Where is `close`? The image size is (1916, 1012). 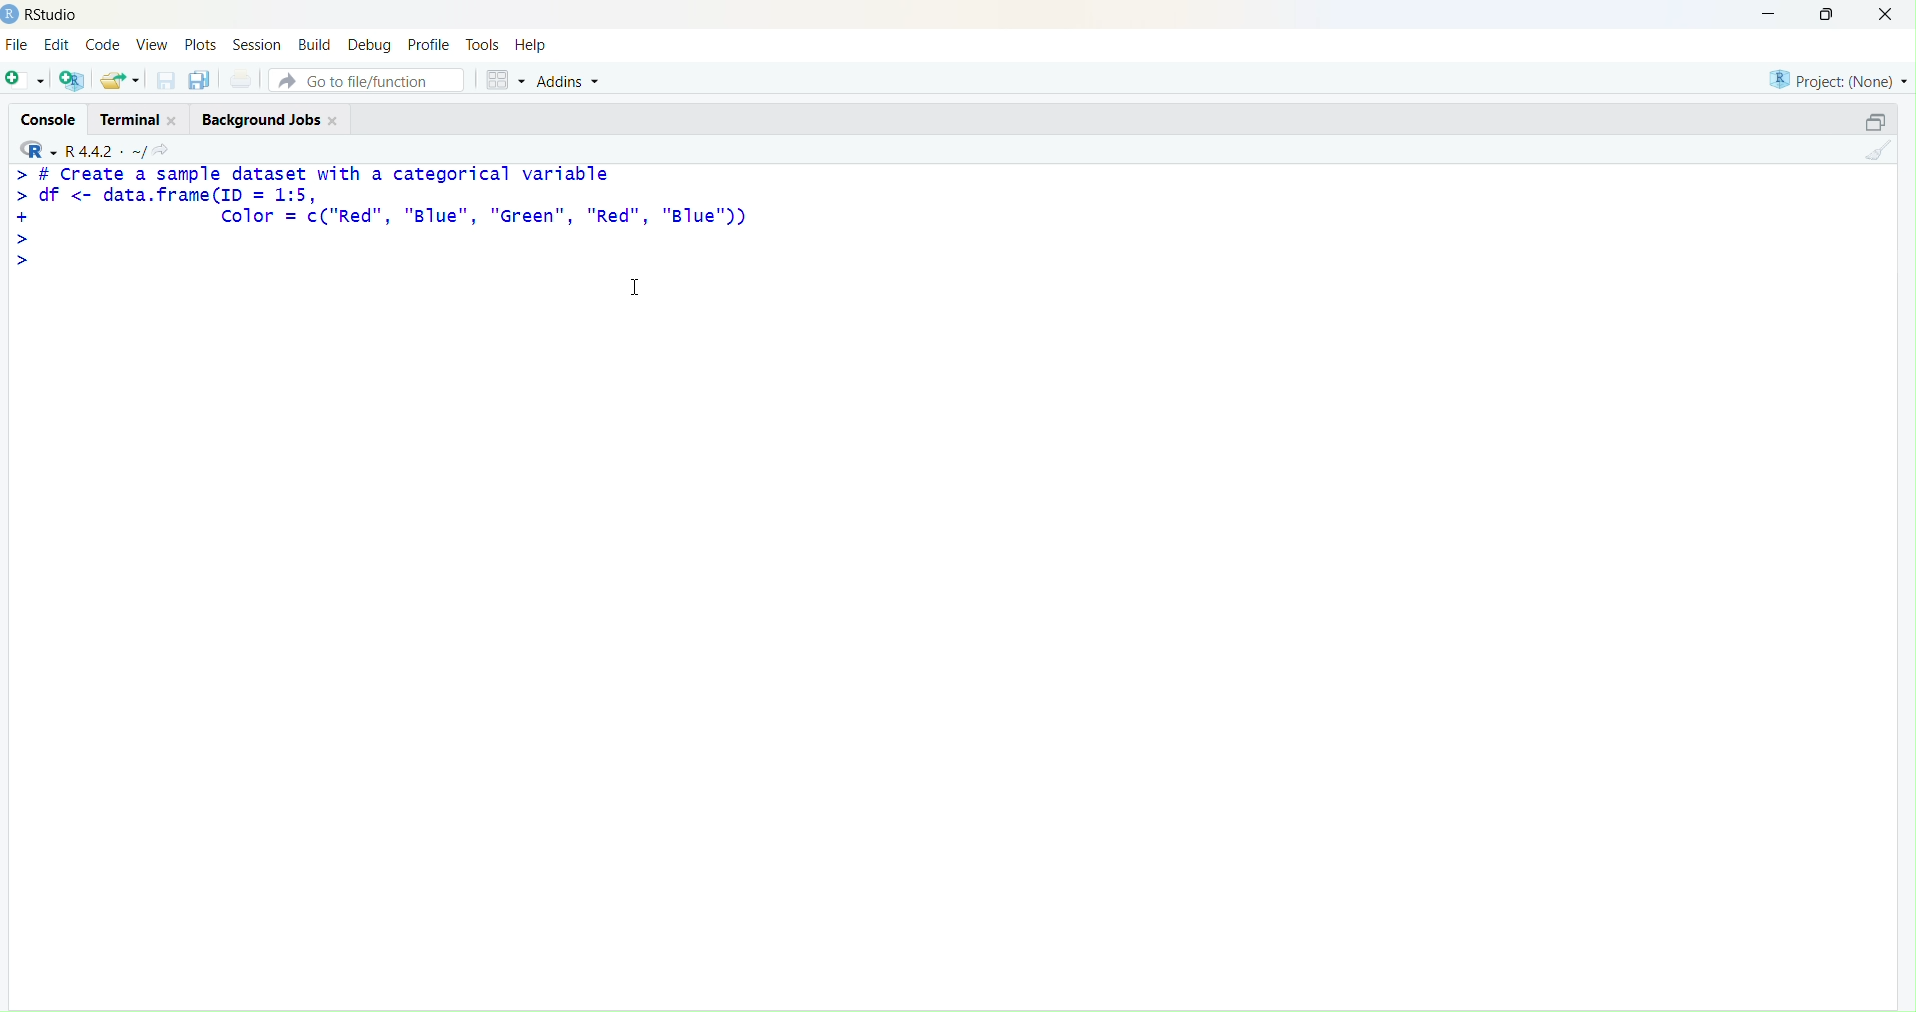
close is located at coordinates (335, 121).